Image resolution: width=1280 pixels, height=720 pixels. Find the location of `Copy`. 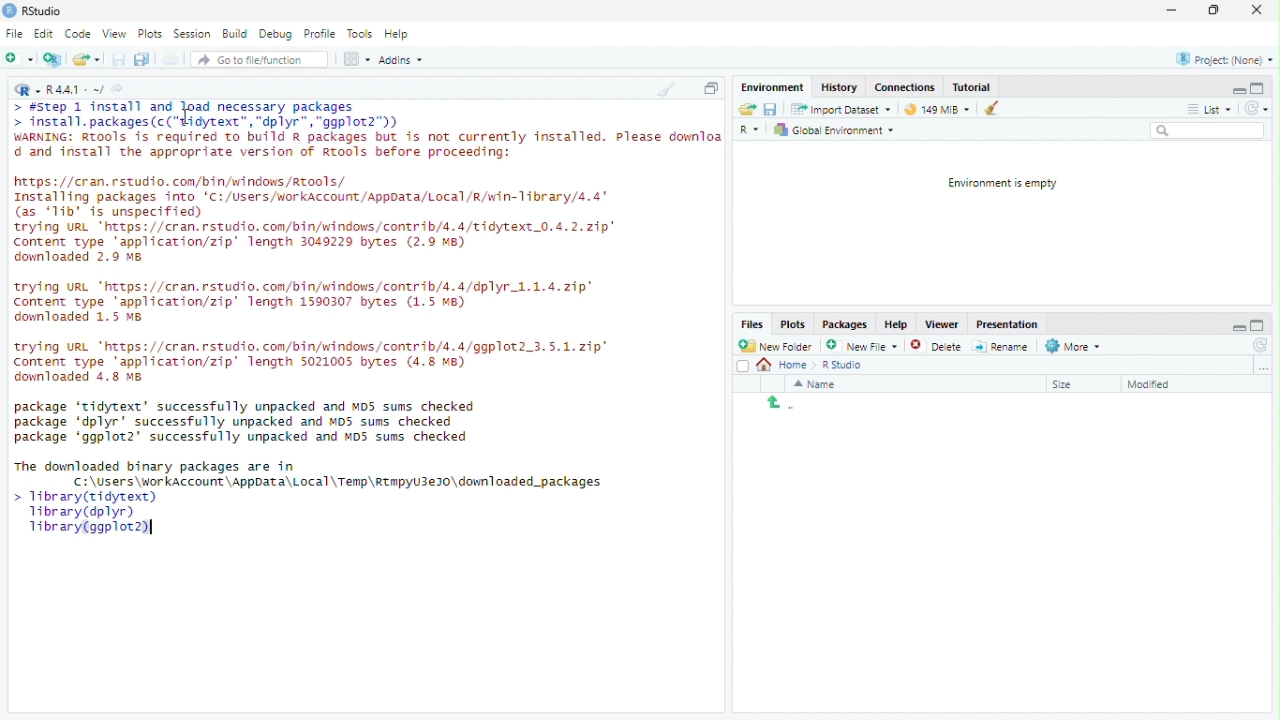

Copy is located at coordinates (711, 87).